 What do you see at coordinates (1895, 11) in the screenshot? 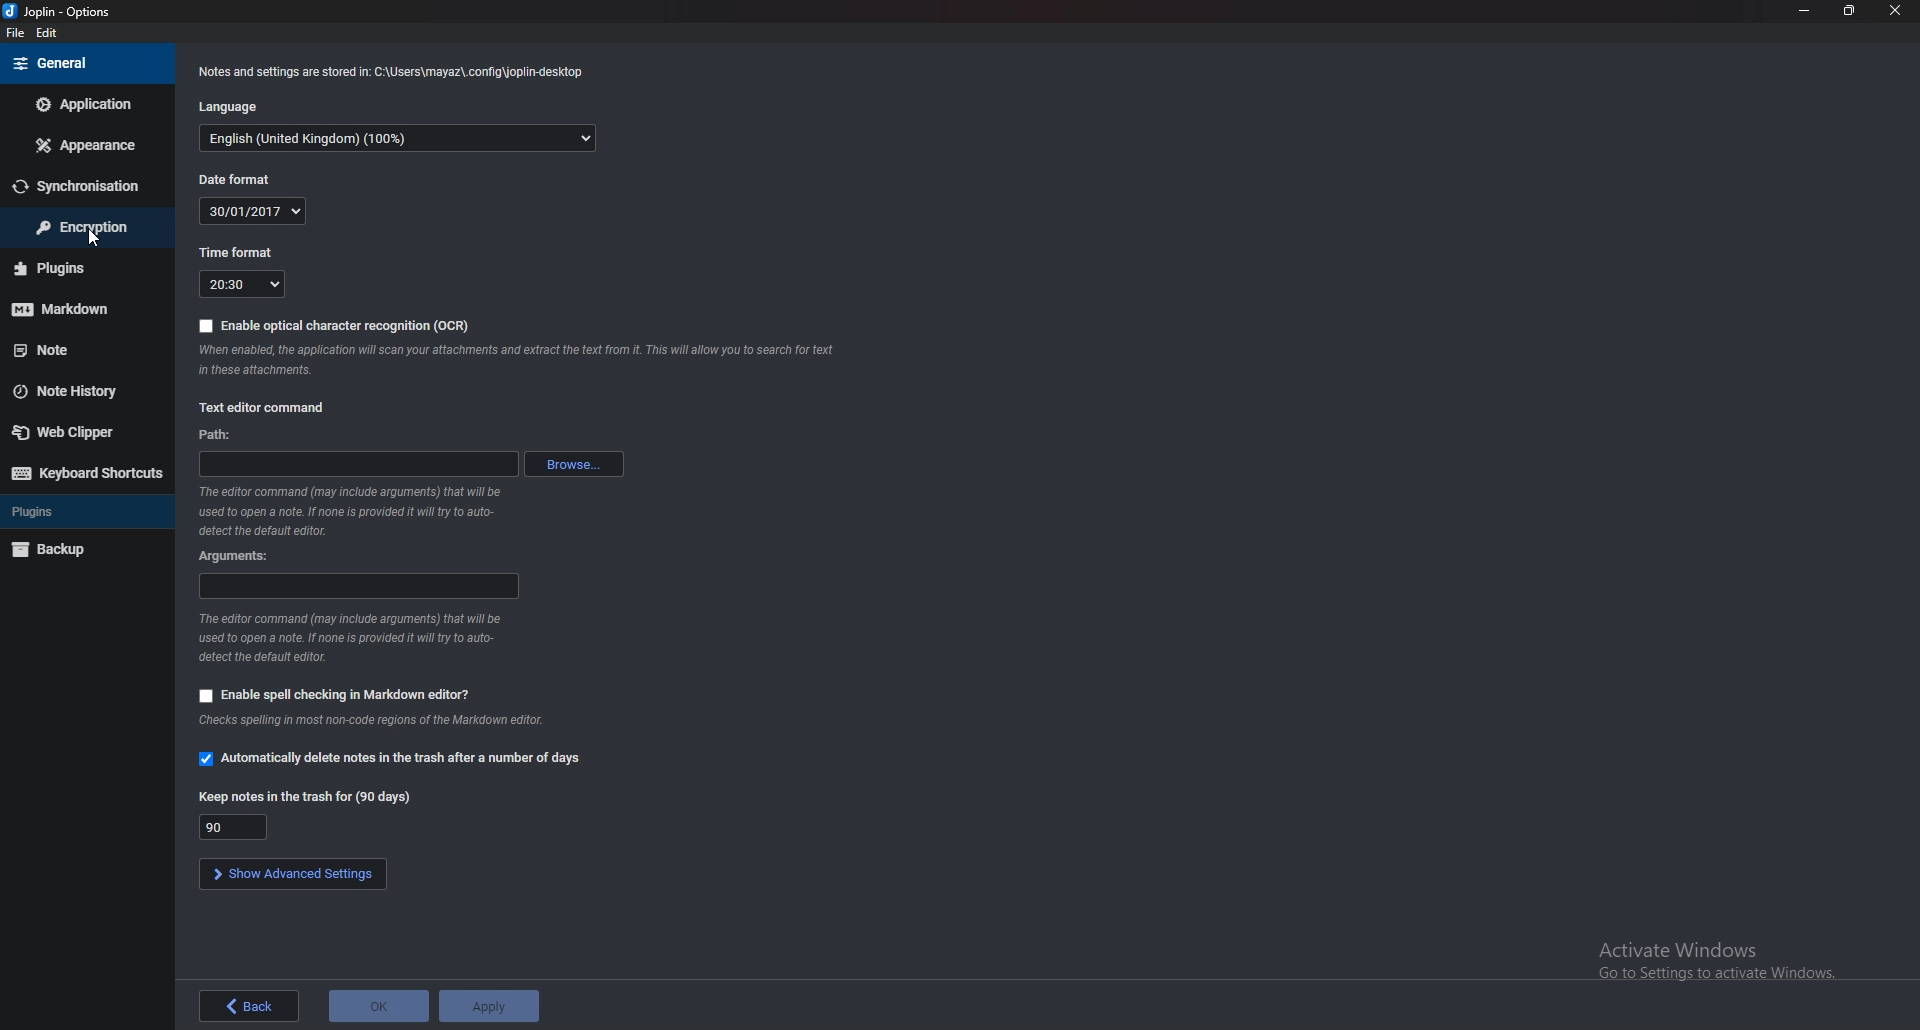
I see `close` at bounding box center [1895, 11].